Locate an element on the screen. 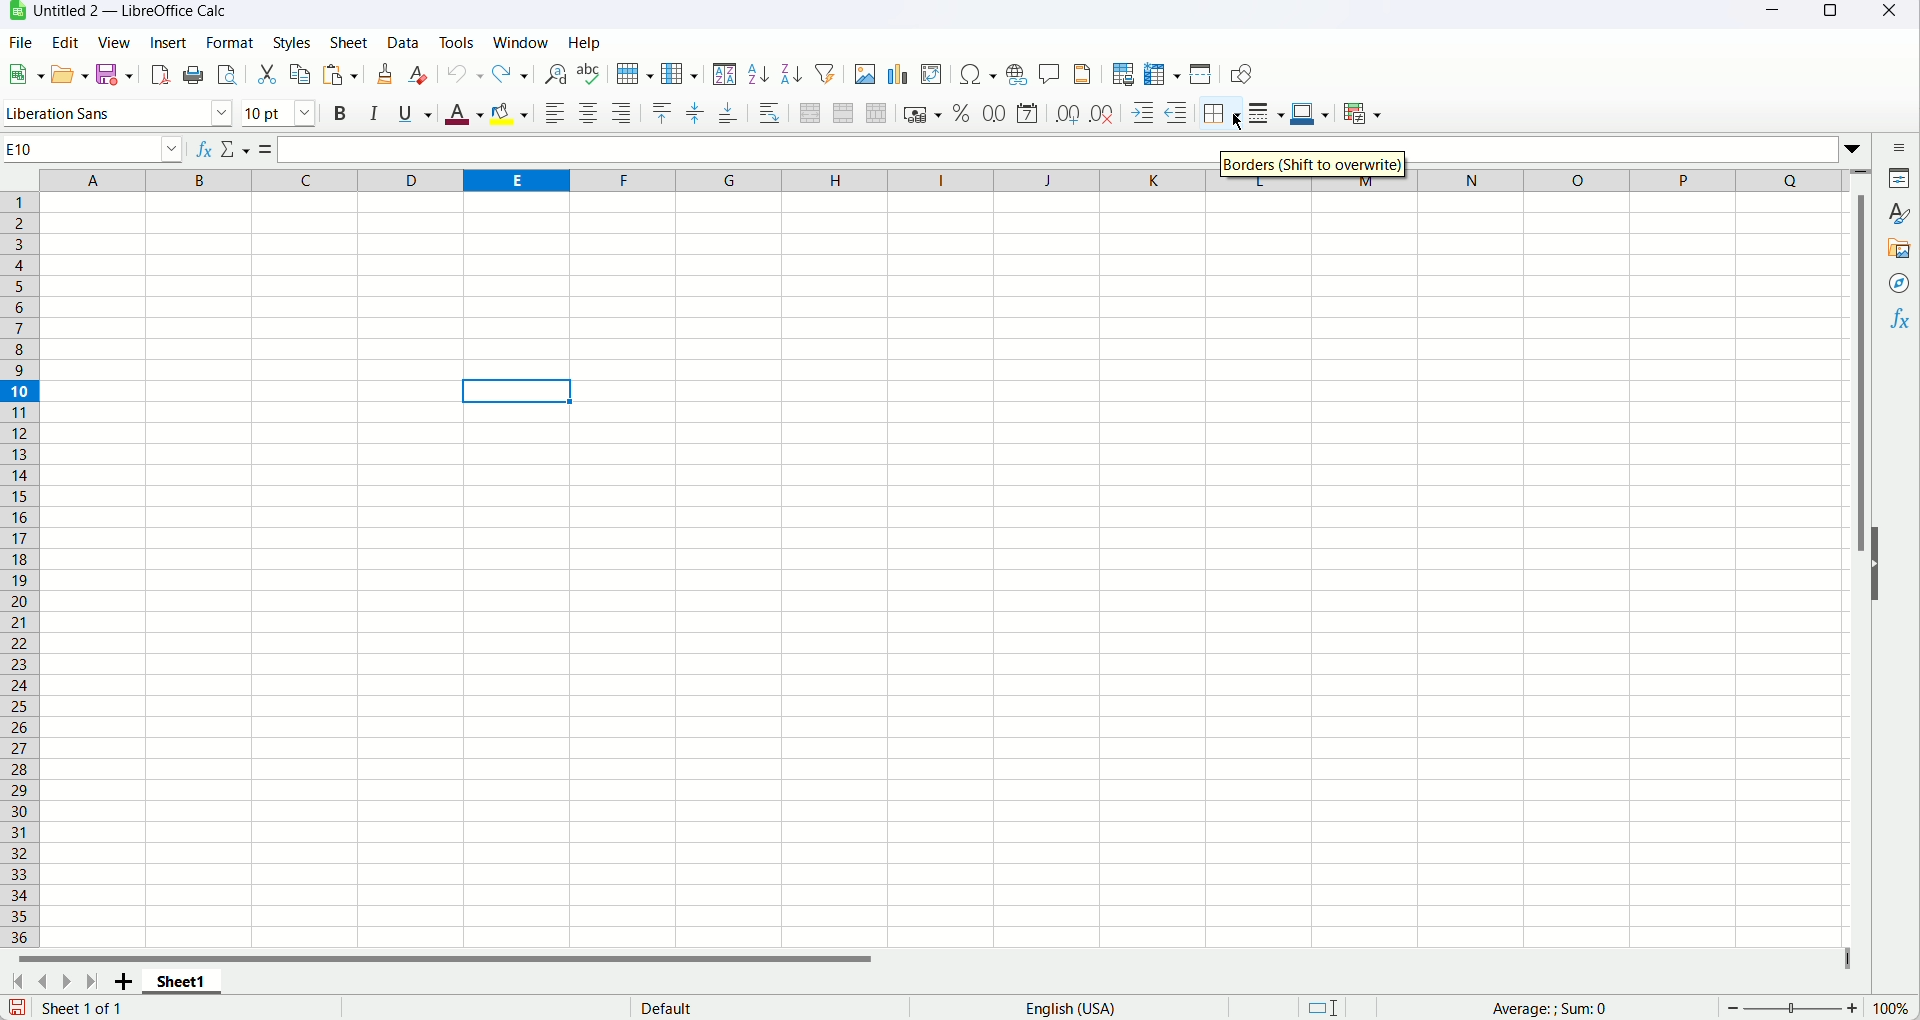  Row is located at coordinates (633, 72).